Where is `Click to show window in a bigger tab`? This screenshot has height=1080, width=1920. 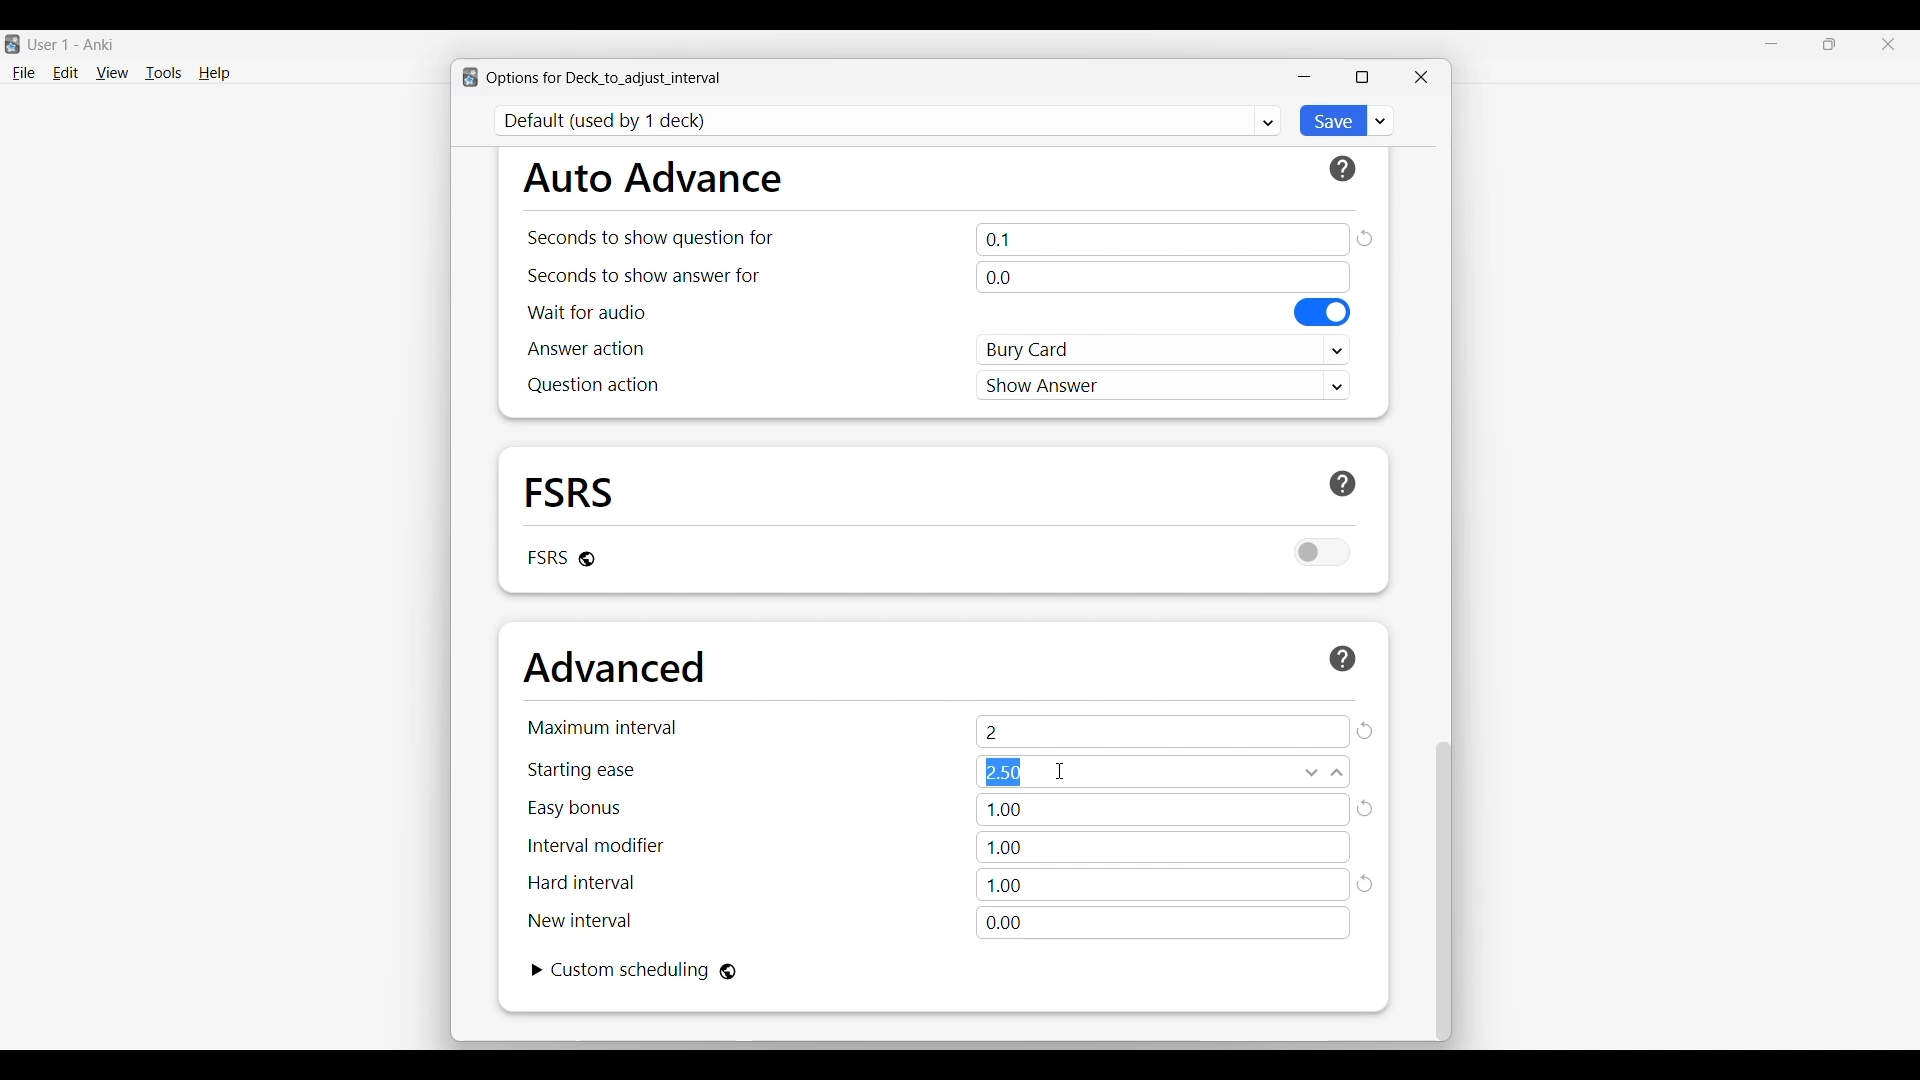
Click to show window in a bigger tab is located at coordinates (1362, 77).